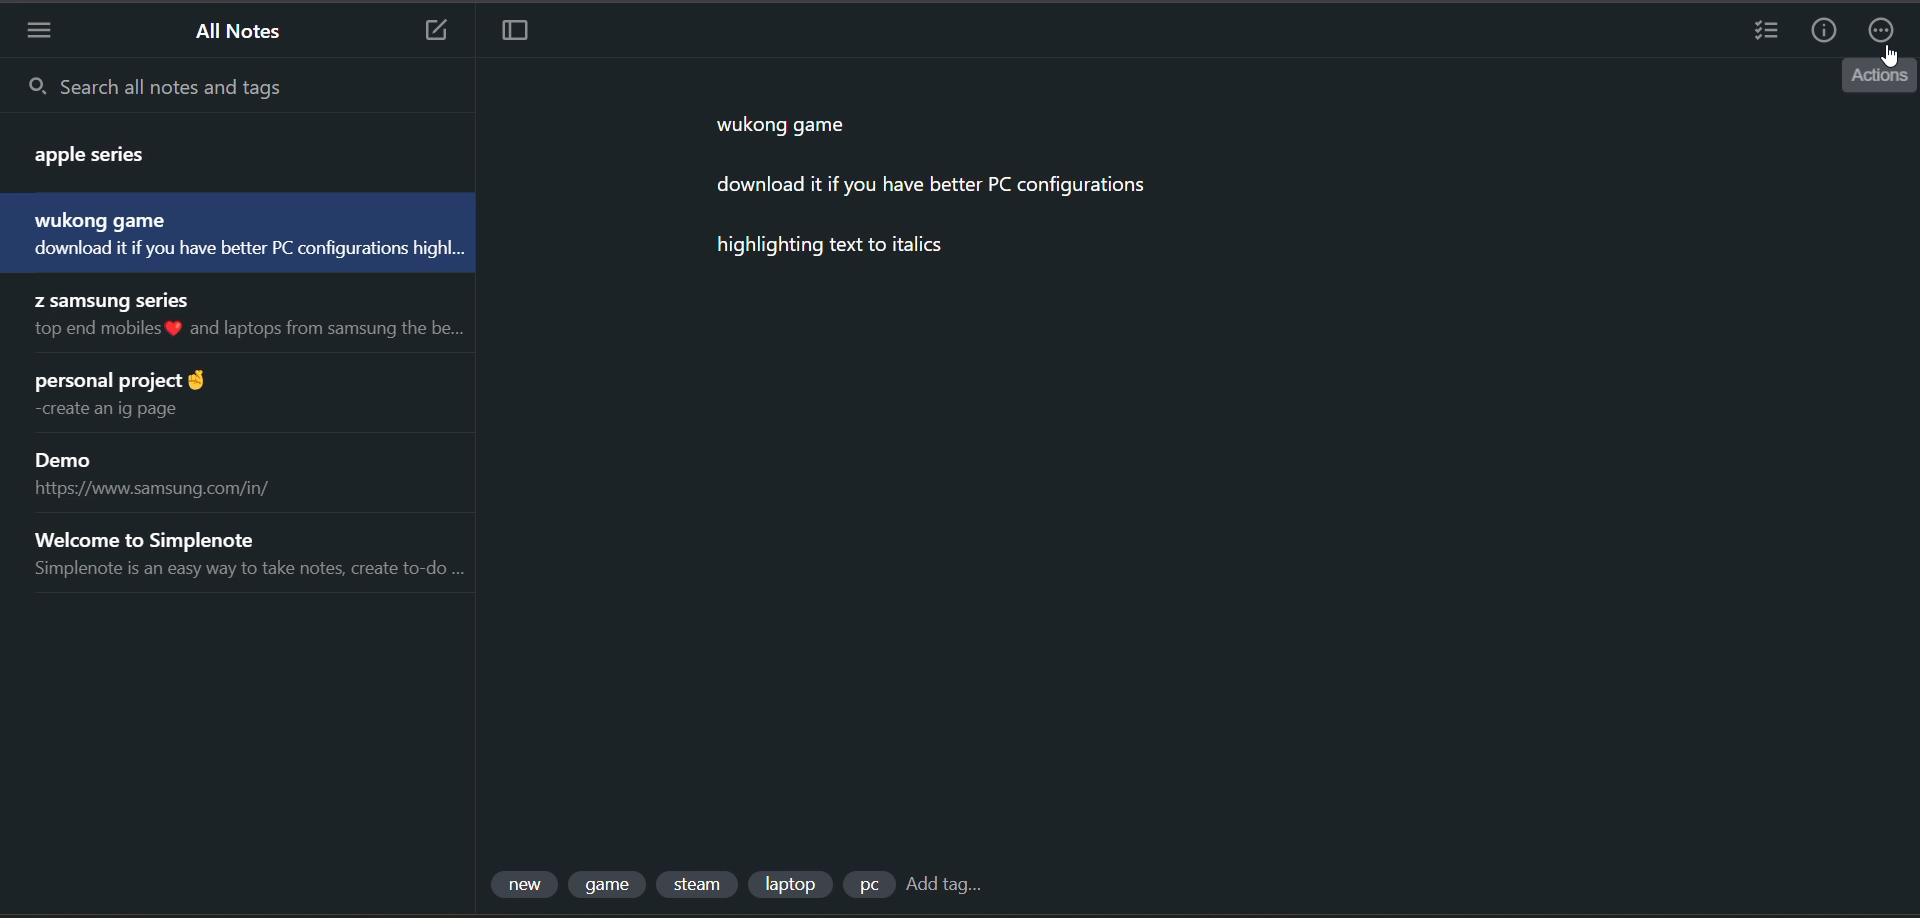  What do you see at coordinates (1883, 77) in the screenshot?
I see `tooltip` at bounding box center [1883, 77].